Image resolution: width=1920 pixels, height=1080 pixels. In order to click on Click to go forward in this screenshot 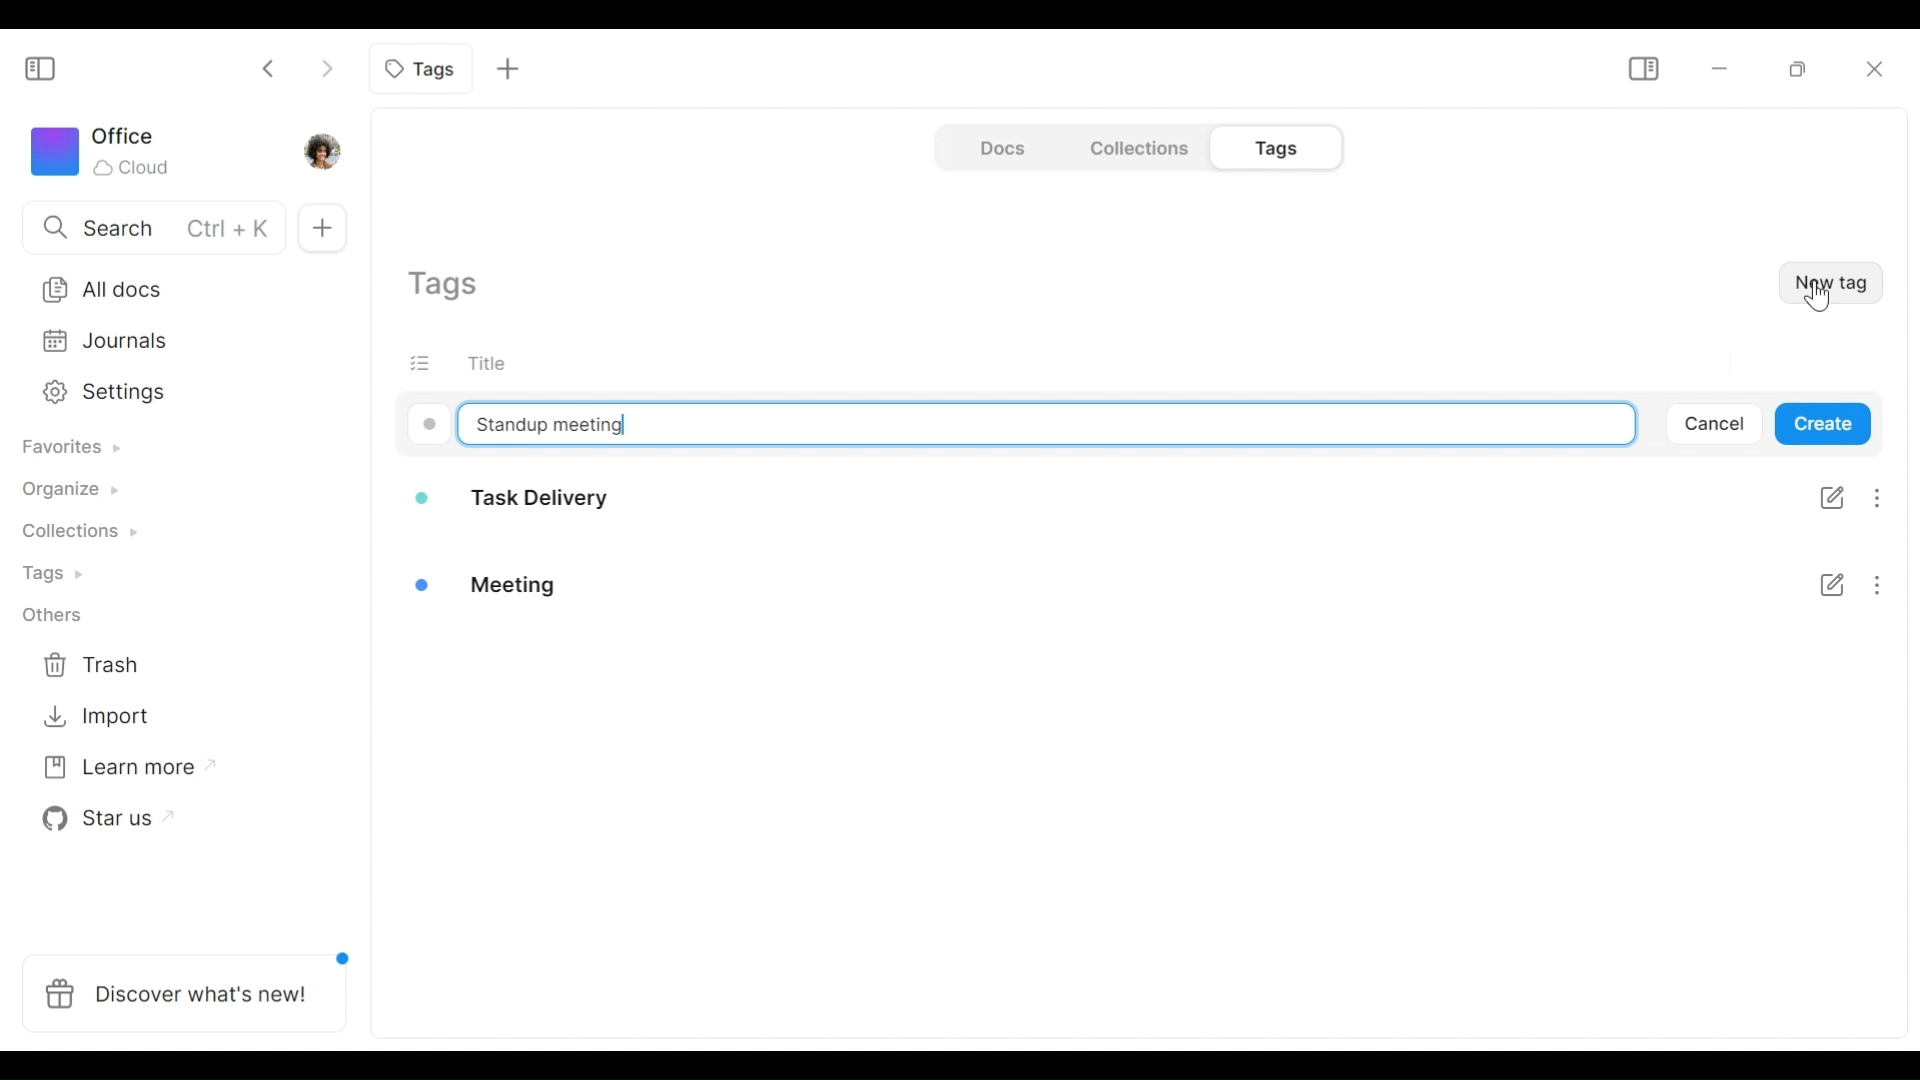, I will do `click(322, 68)`.